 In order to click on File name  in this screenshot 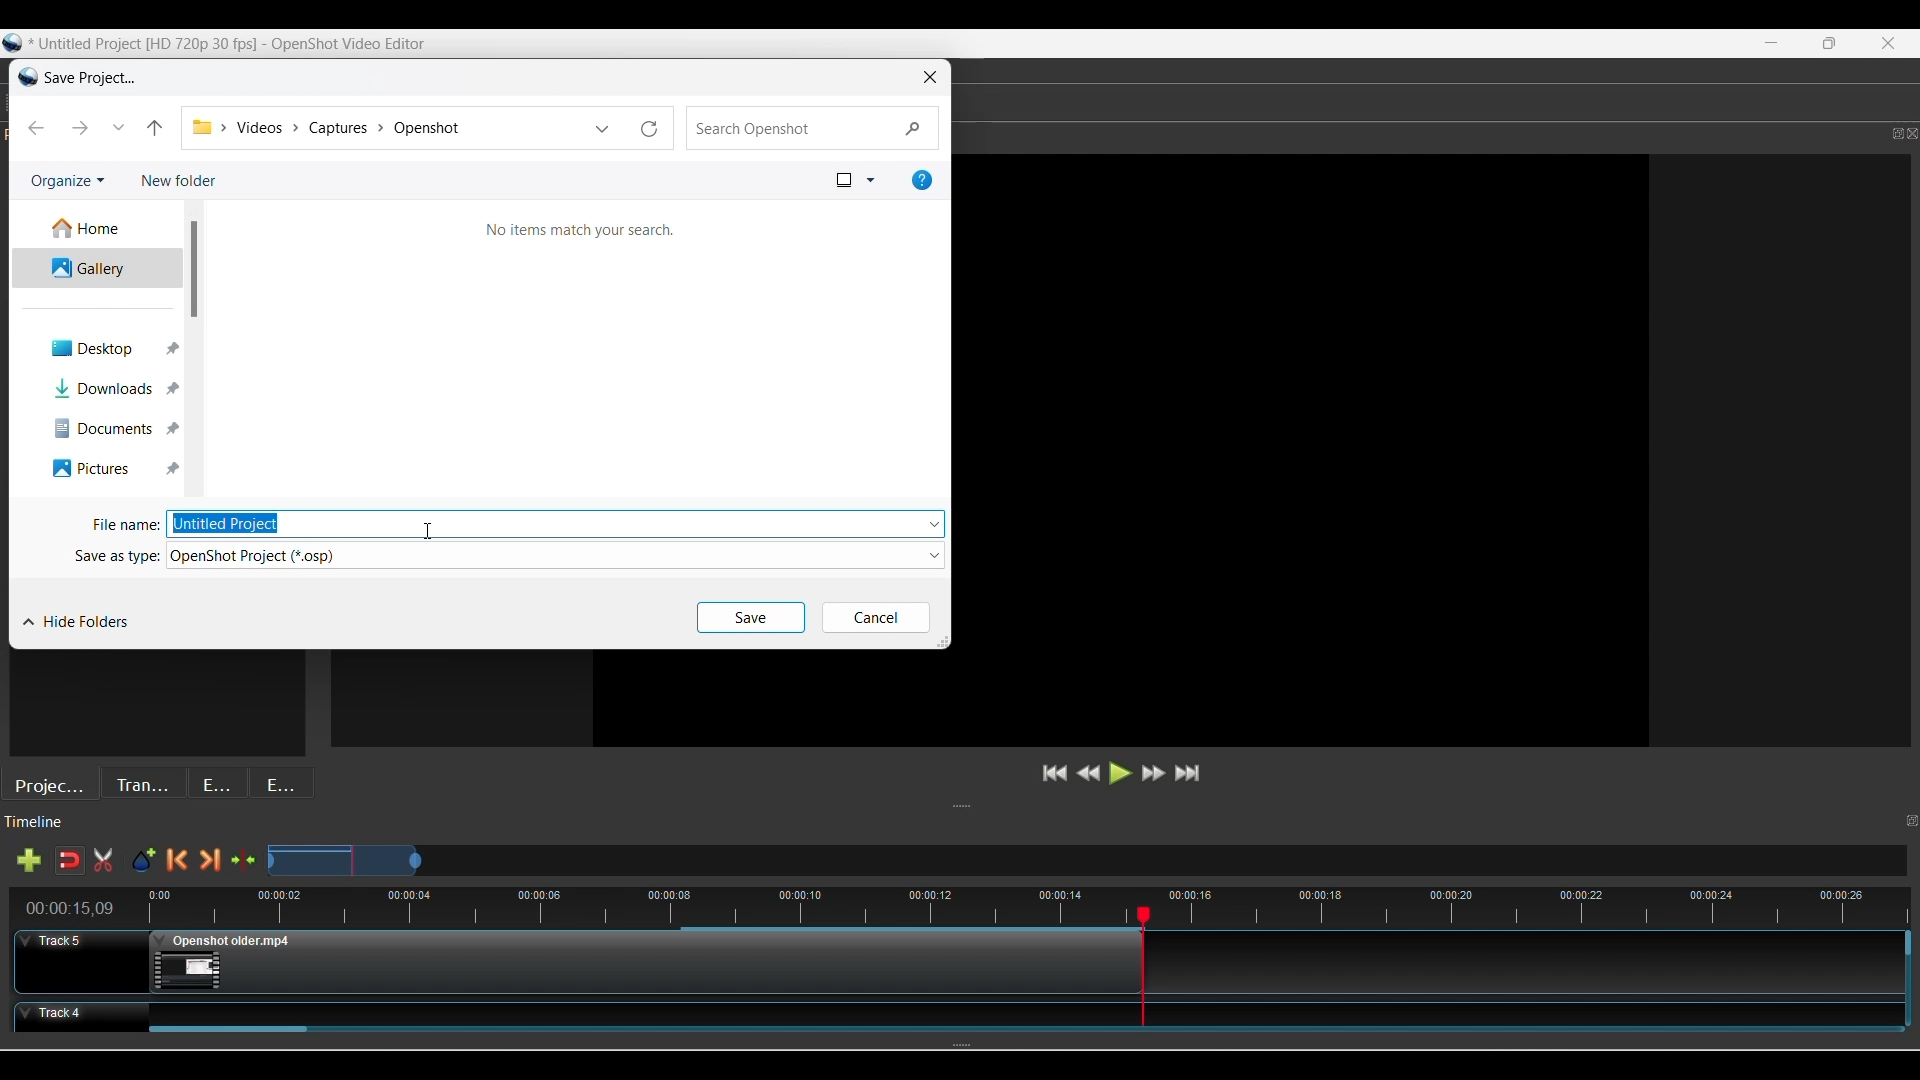, I will do `click(122, 526)`.